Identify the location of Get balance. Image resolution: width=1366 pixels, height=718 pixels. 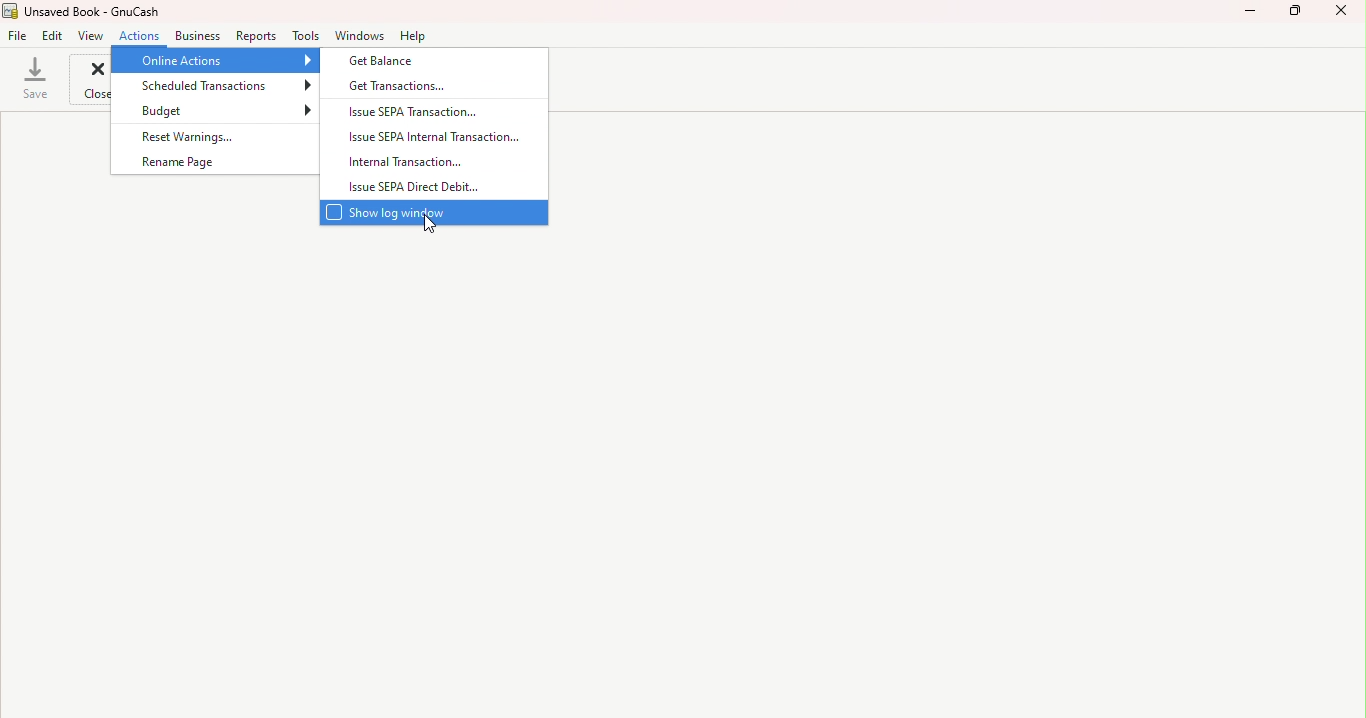
(438, 64).